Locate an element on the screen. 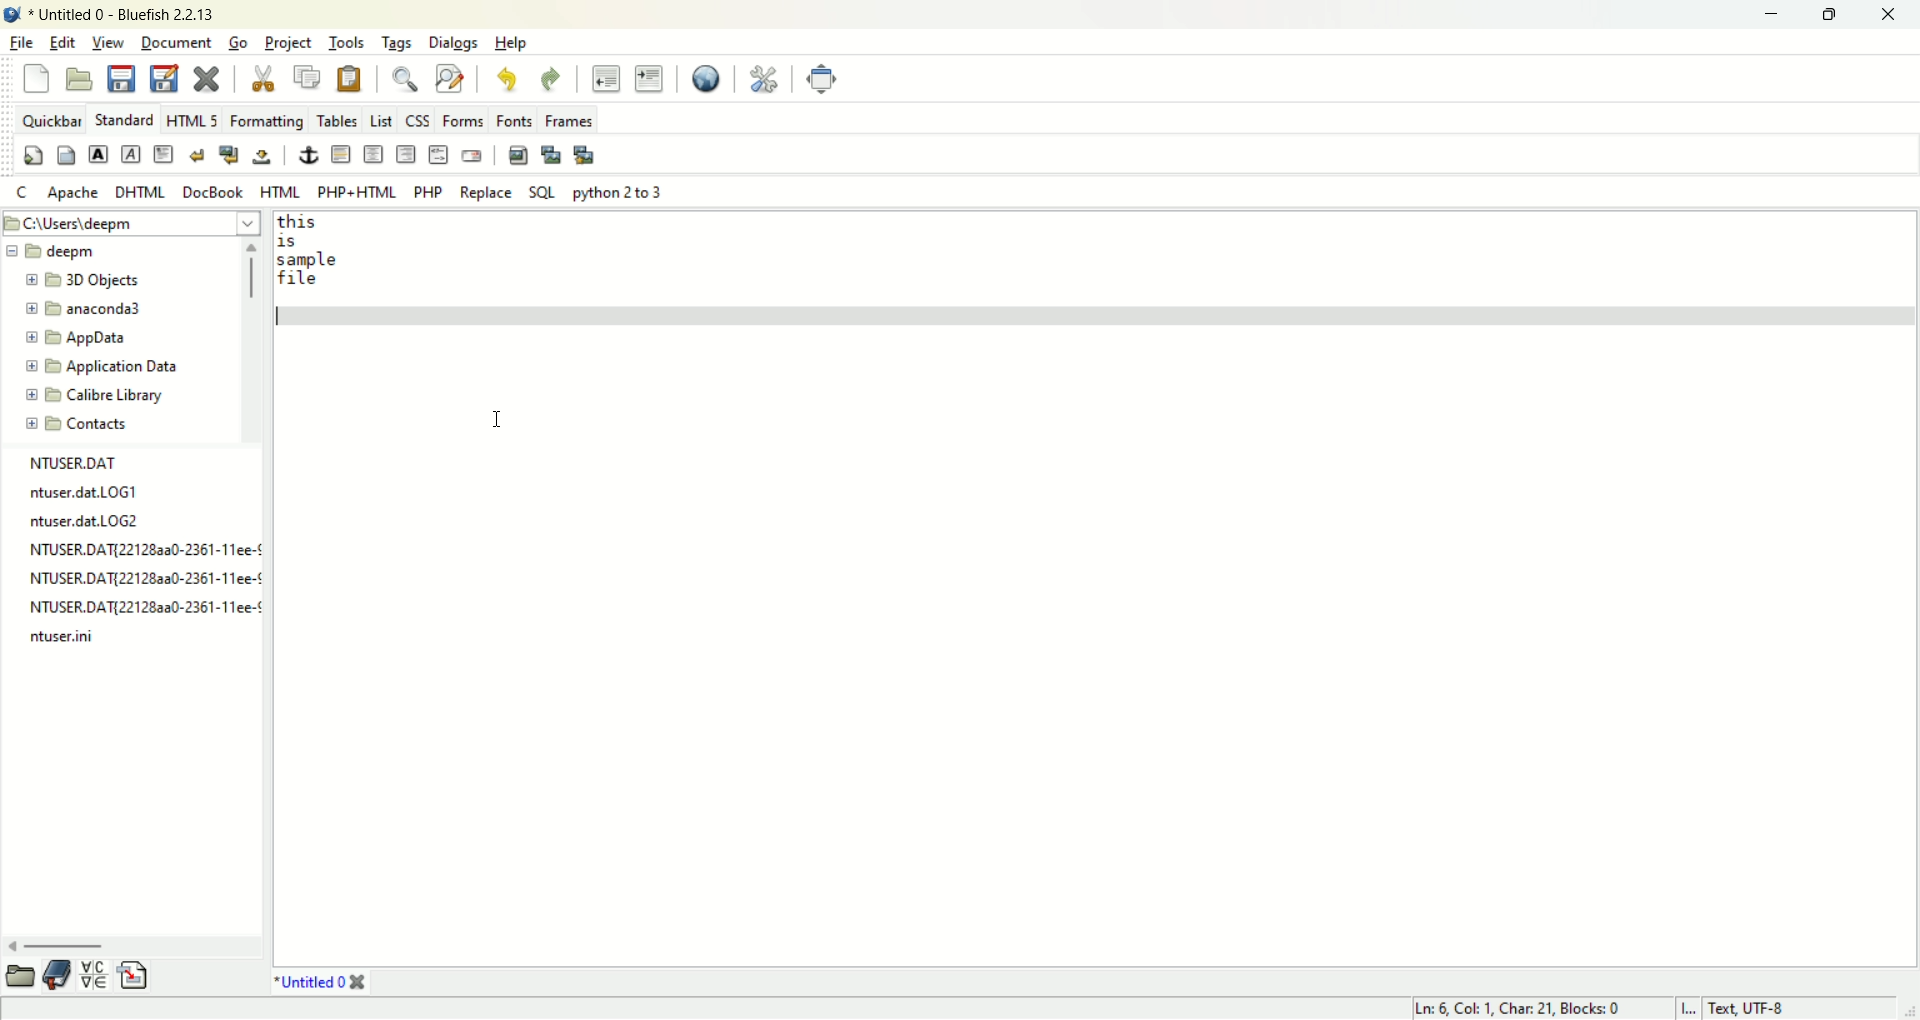 The width and height of the screenshot is (1920, 1020). DOCBOOK is located at coordinates (214, 191).